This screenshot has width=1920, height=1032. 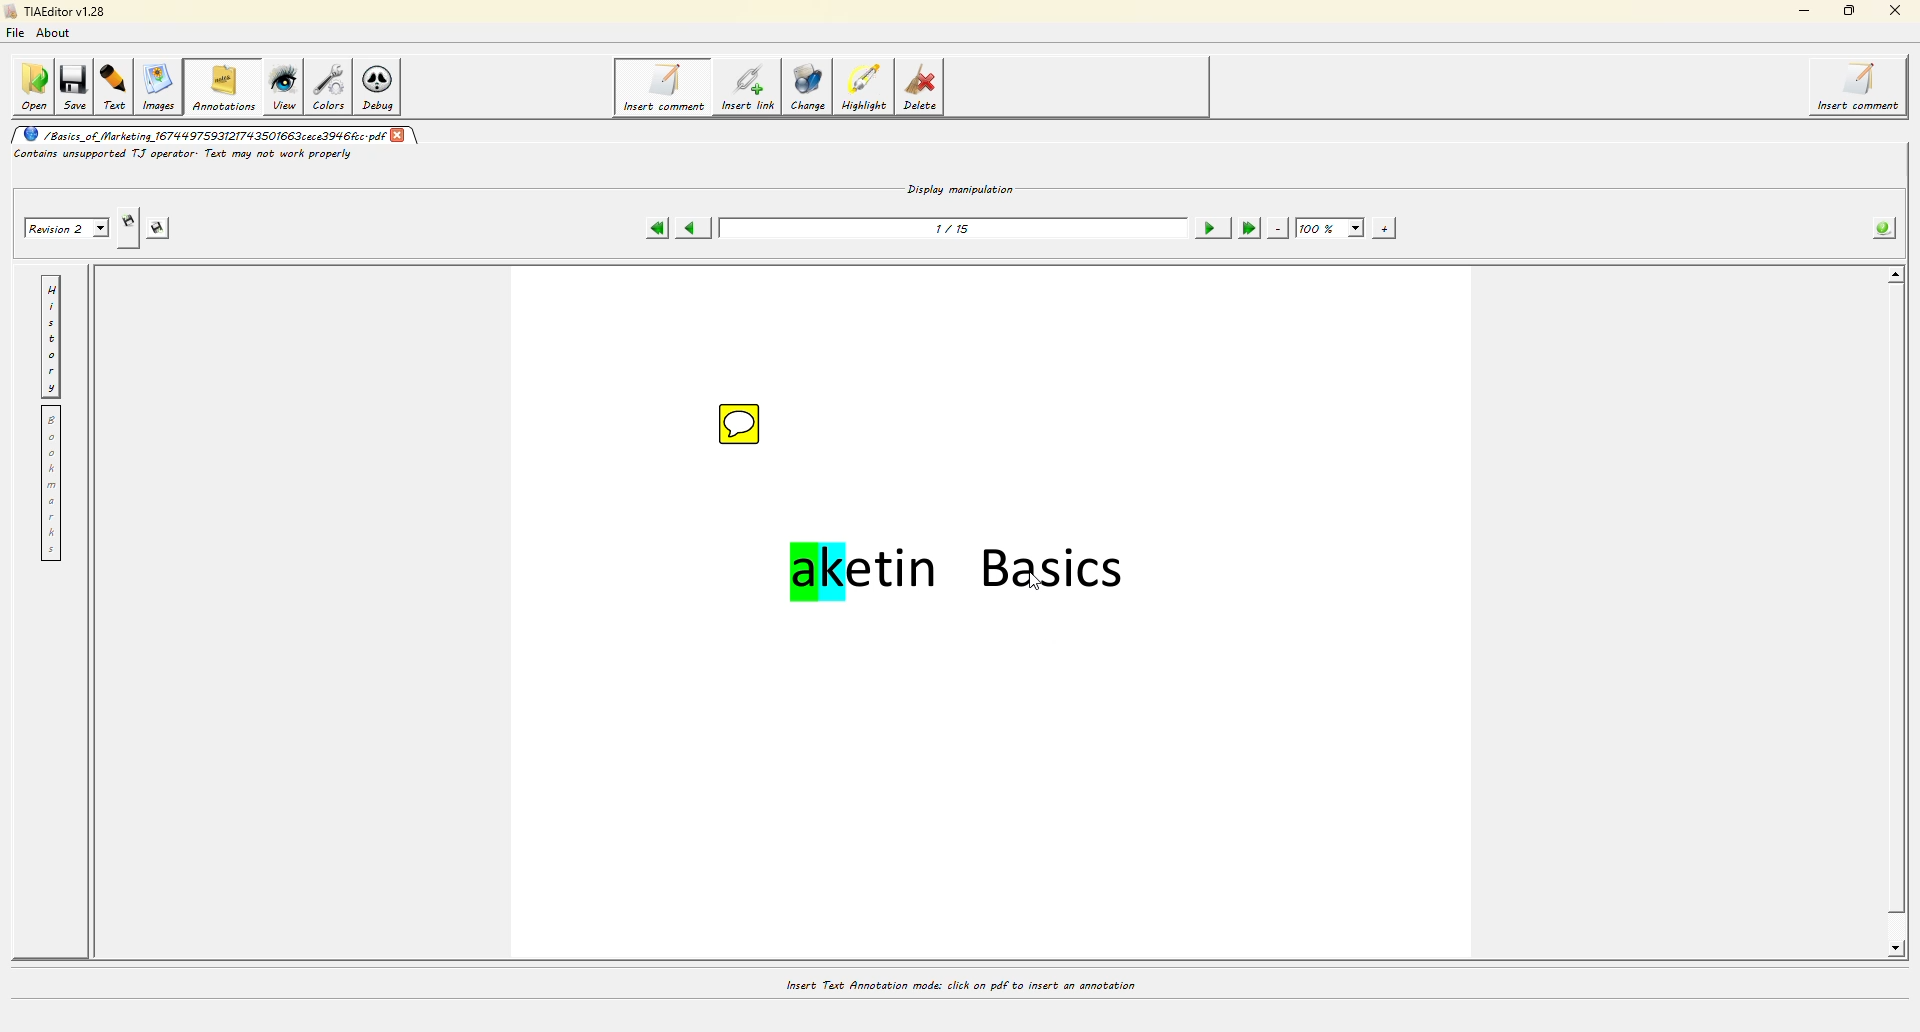 I want to click on insert comment, so click(x=1863, y=87).